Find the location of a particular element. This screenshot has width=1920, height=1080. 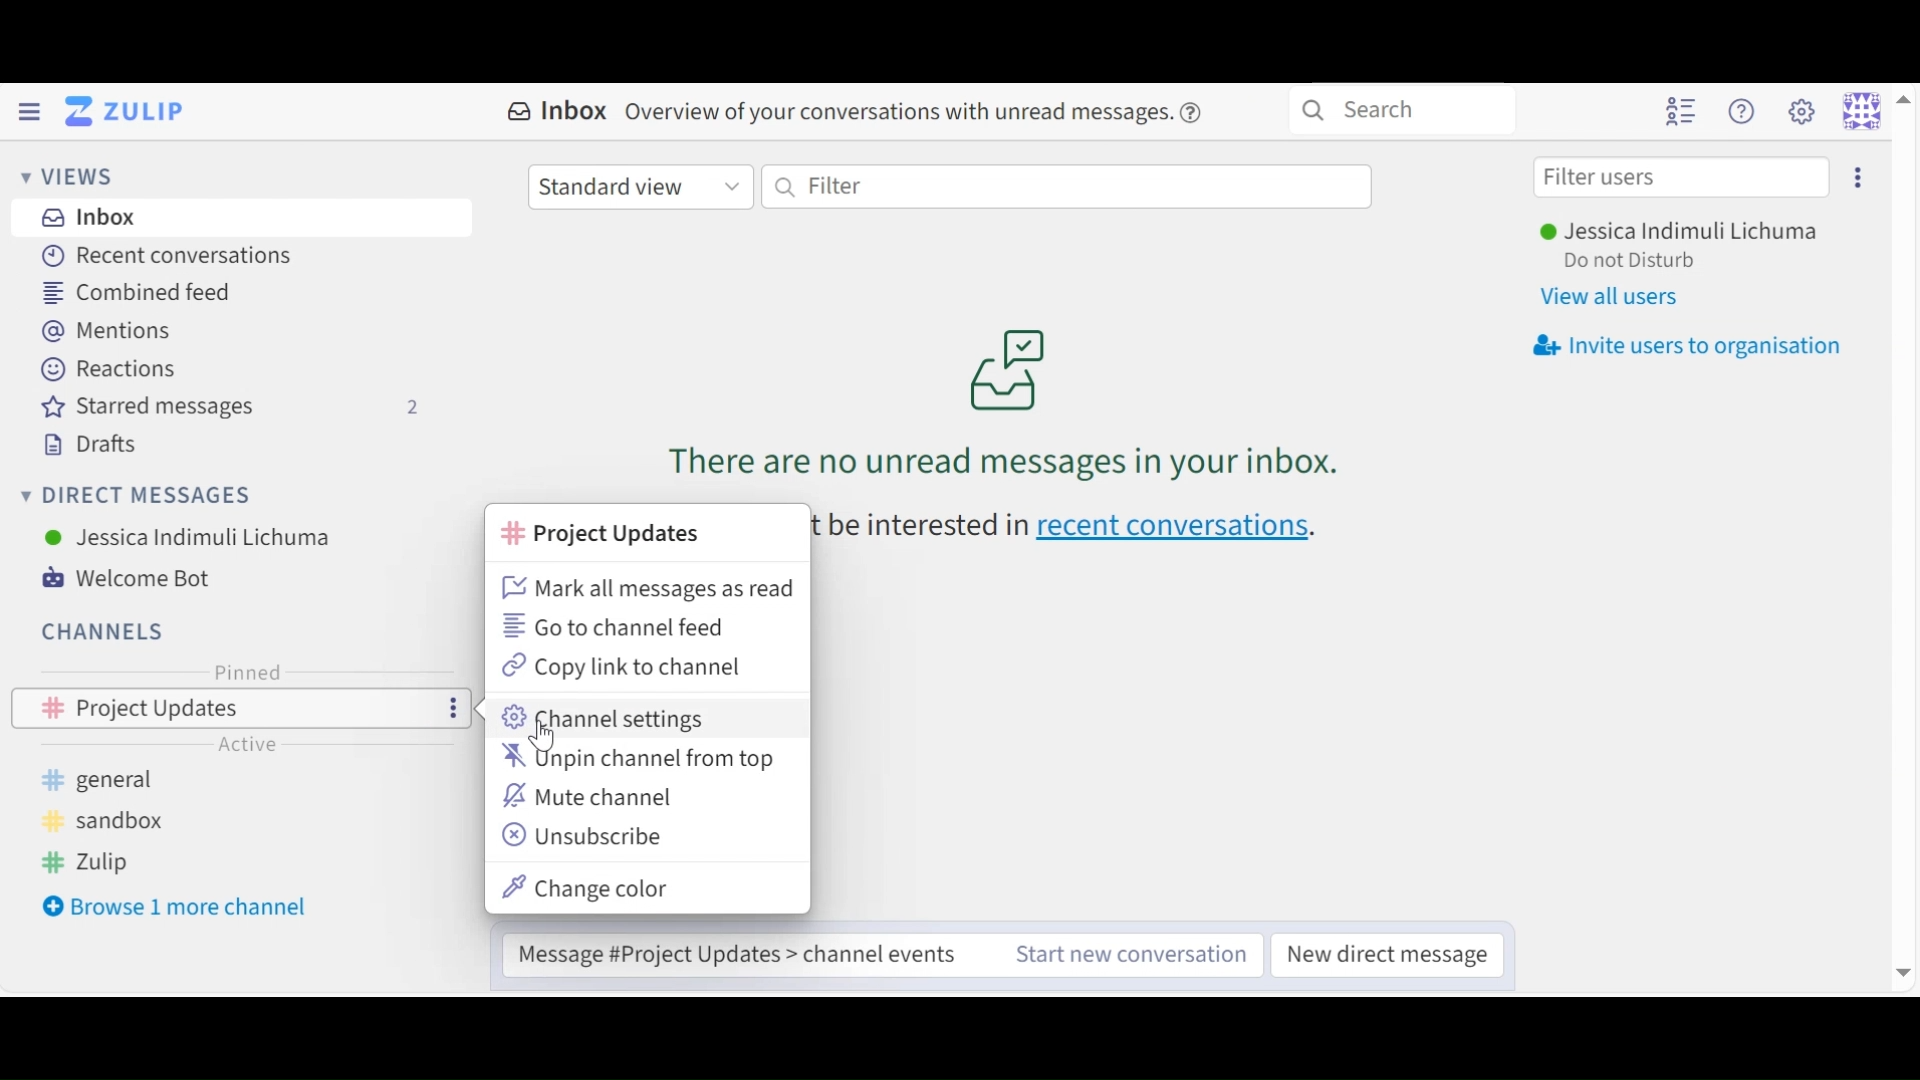

User is located at coordinates (1678, 232).